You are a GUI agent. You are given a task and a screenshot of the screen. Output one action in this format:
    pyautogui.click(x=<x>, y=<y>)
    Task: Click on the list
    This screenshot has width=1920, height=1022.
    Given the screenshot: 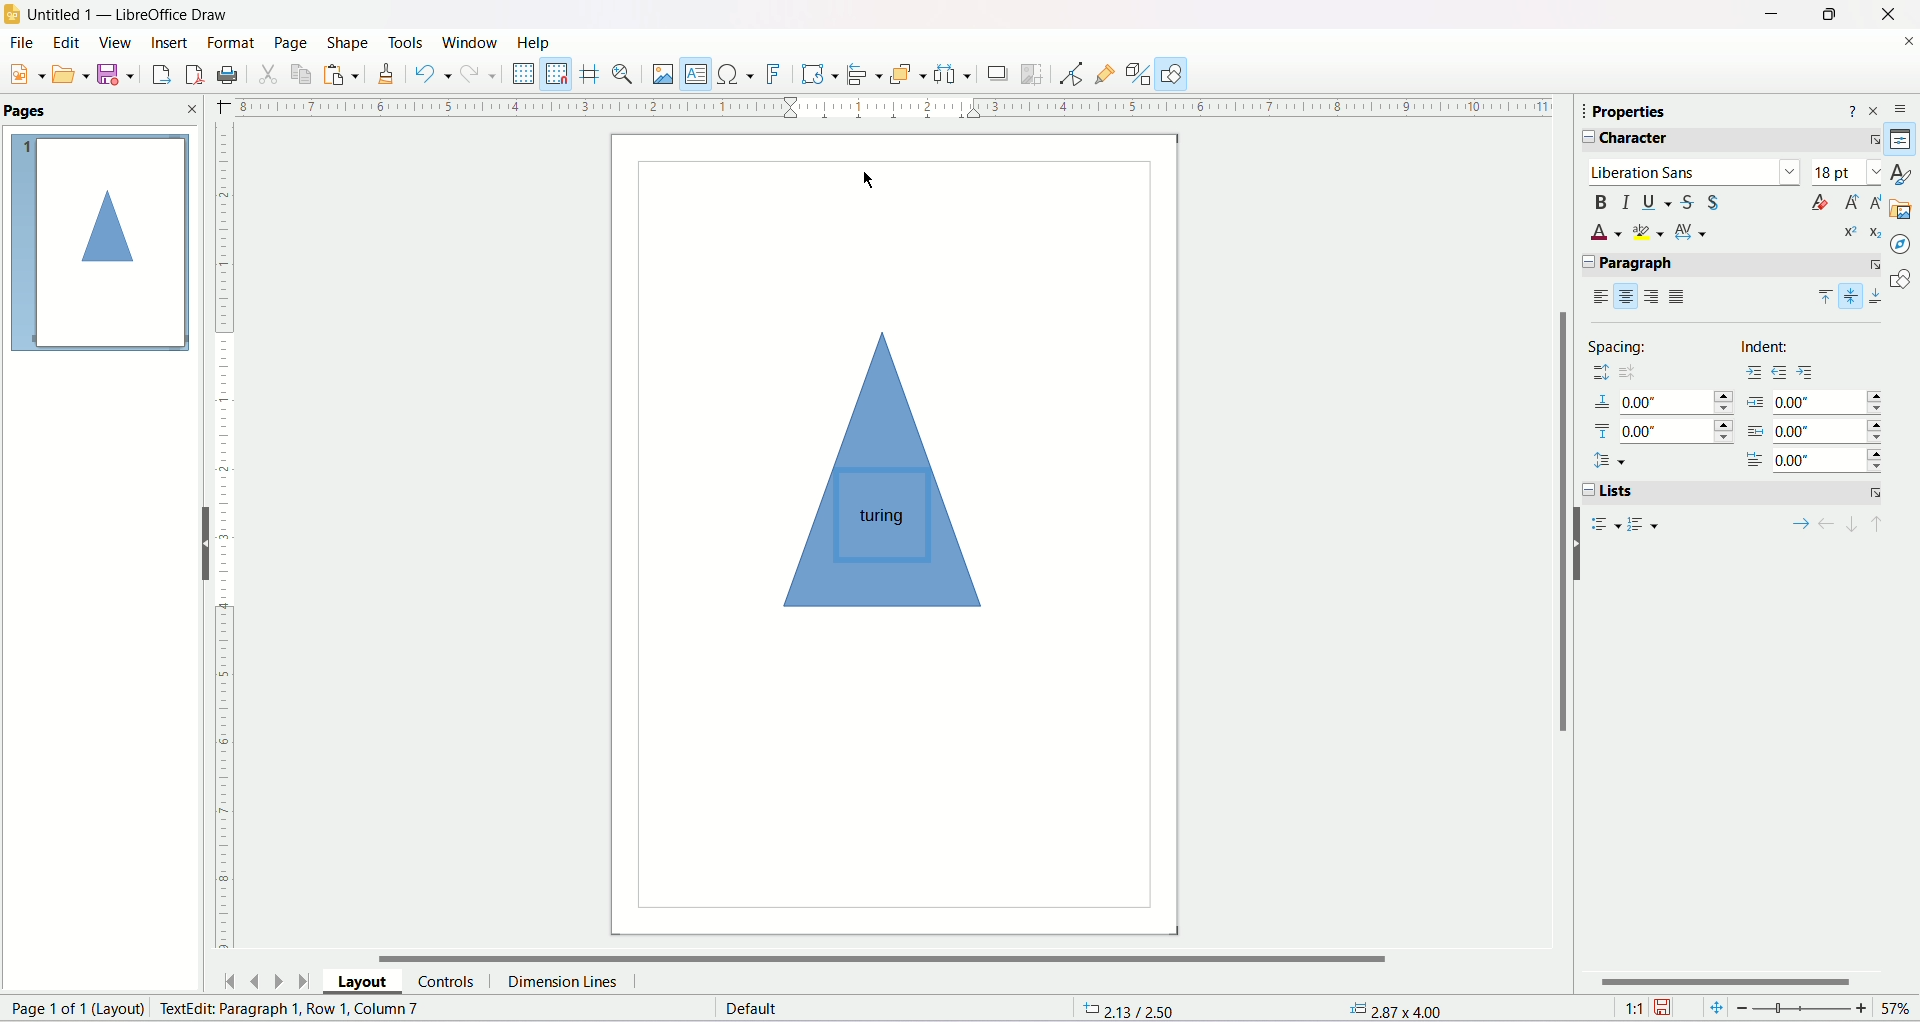 What is the action you would take?
    pyautogui.click(x=1735, y=493)
    